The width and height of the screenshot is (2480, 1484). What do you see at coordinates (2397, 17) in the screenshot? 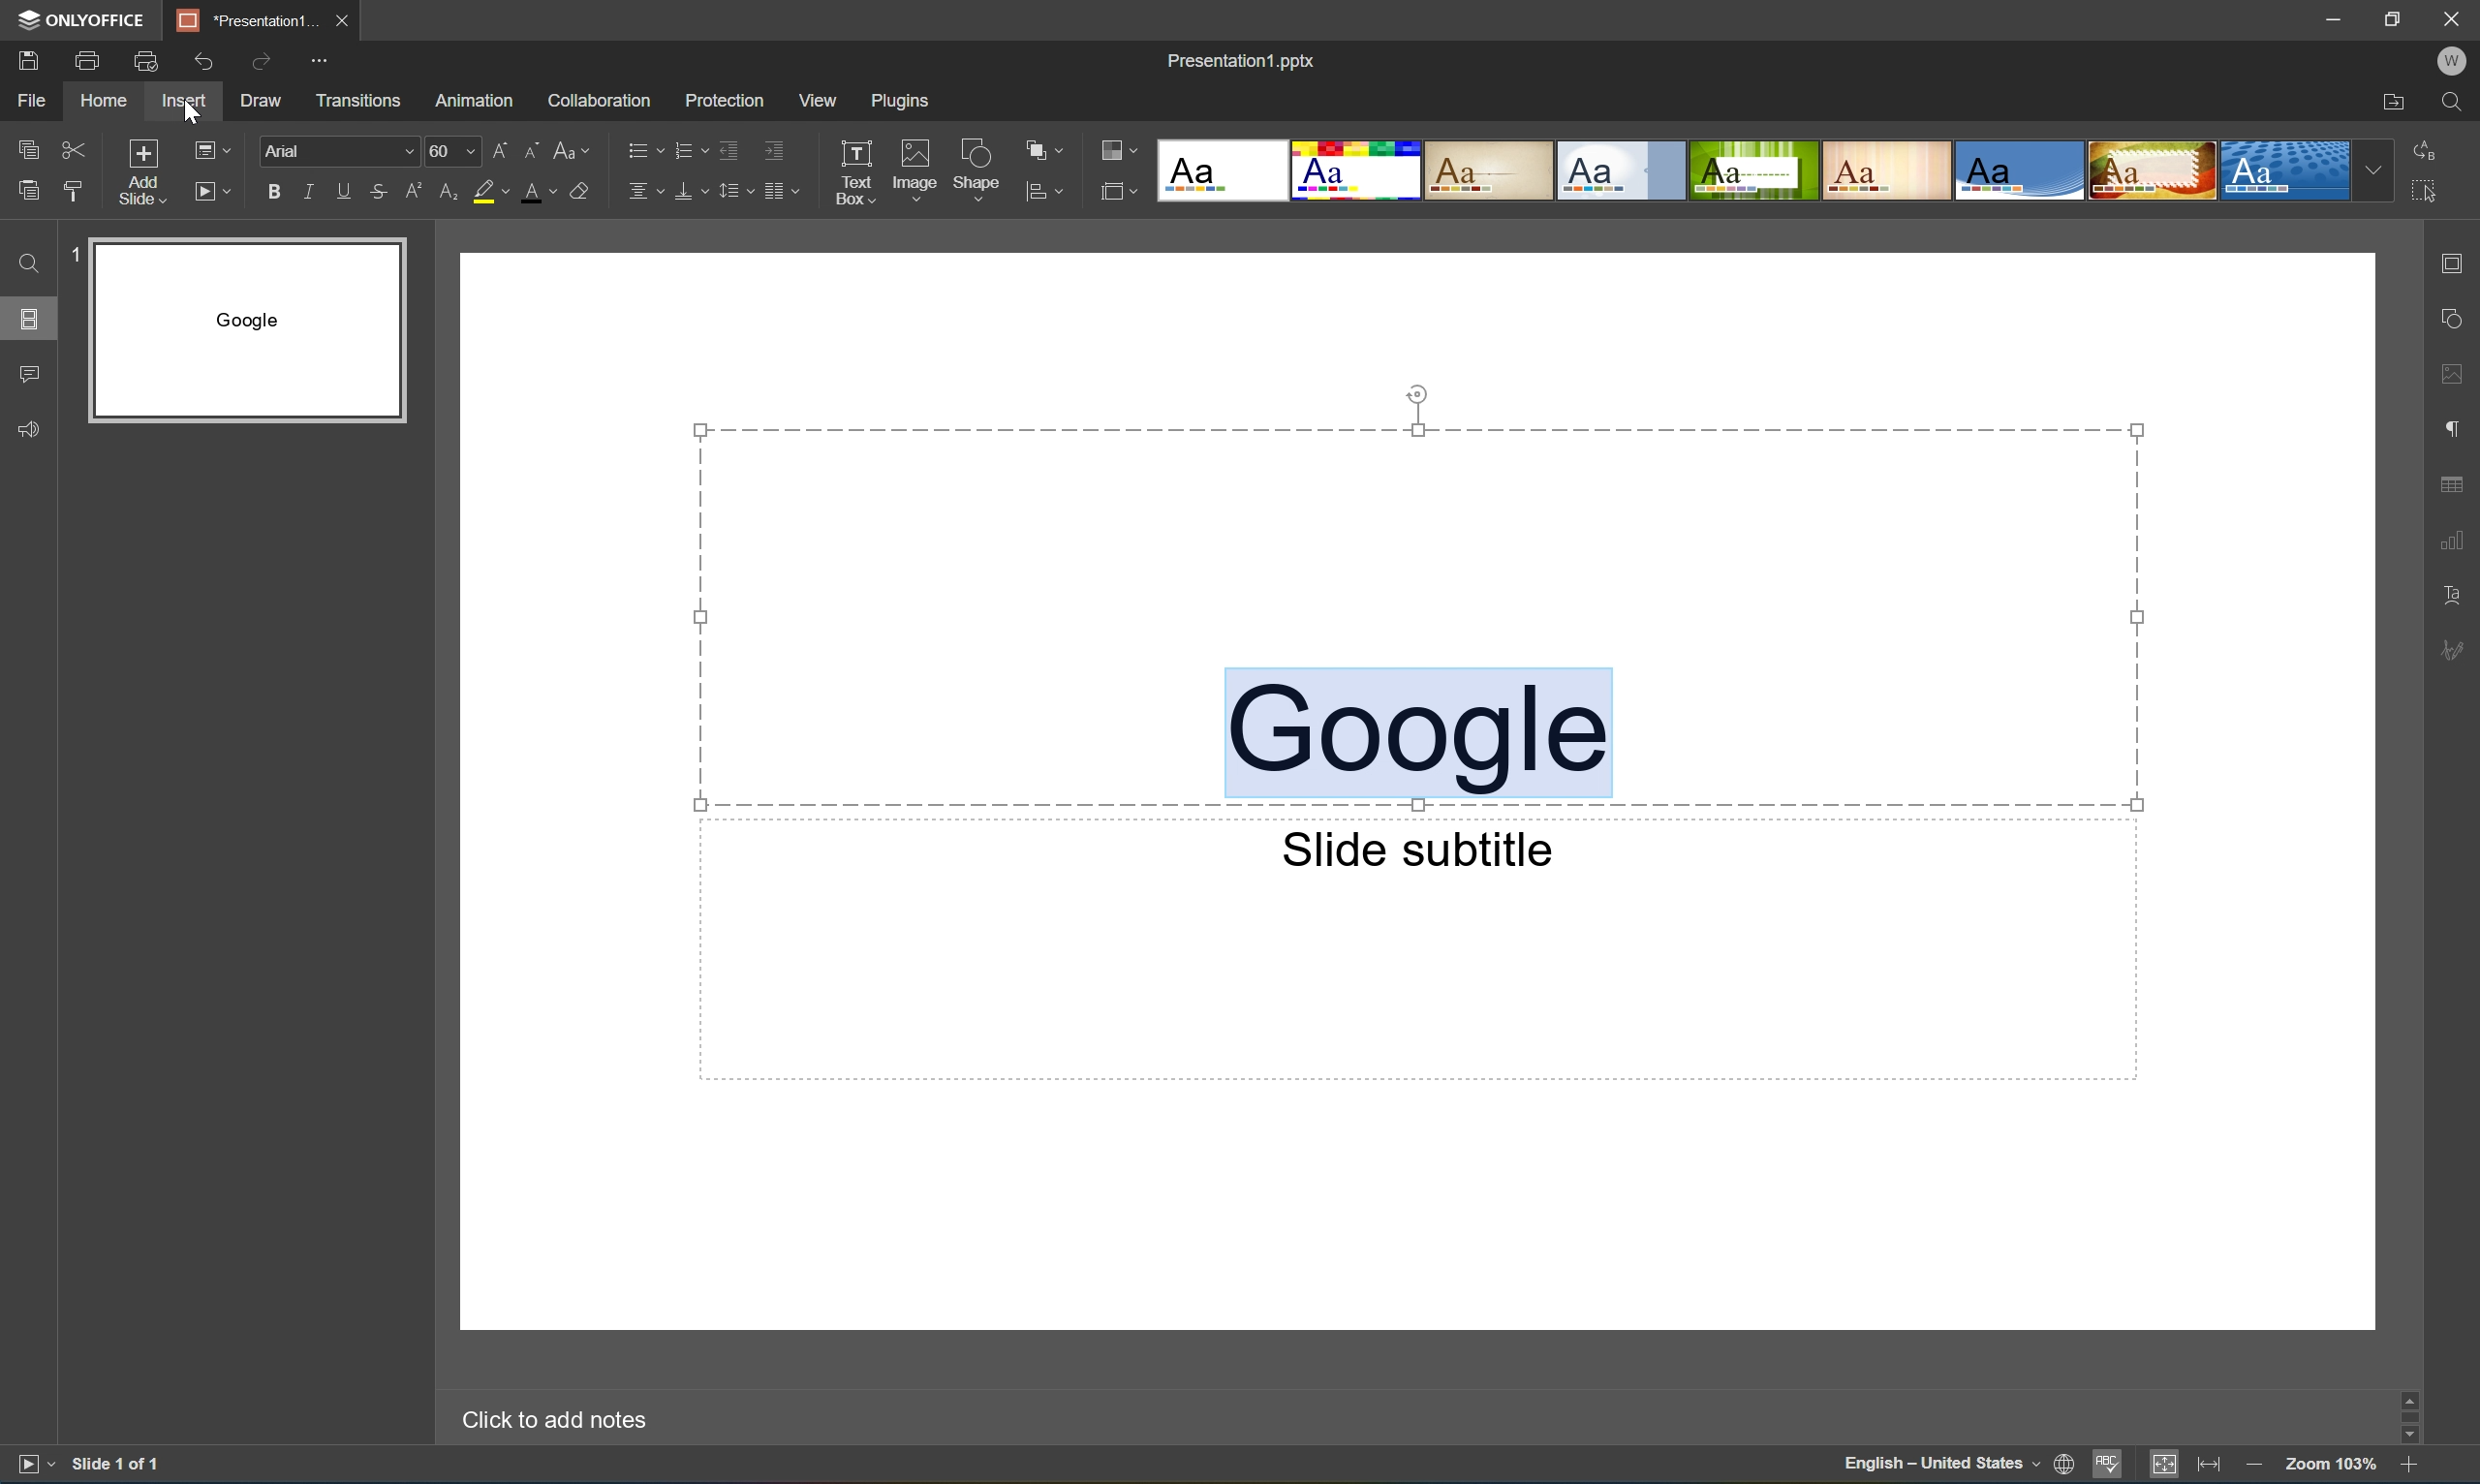
I see `Restore down` at bounding box center [2397, 17].